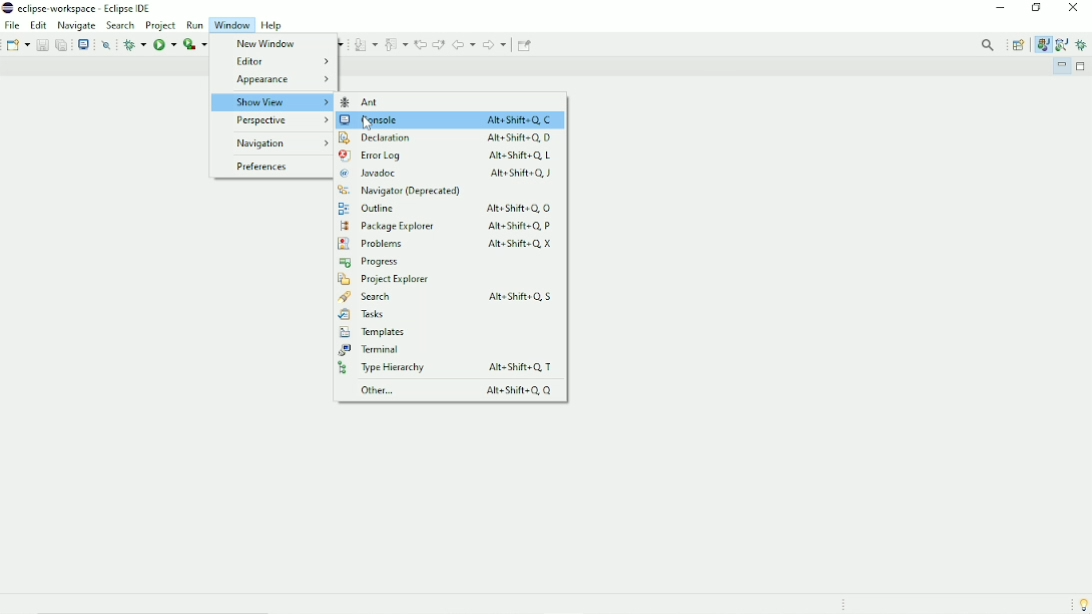  I want to click on New, so click(18, 44).